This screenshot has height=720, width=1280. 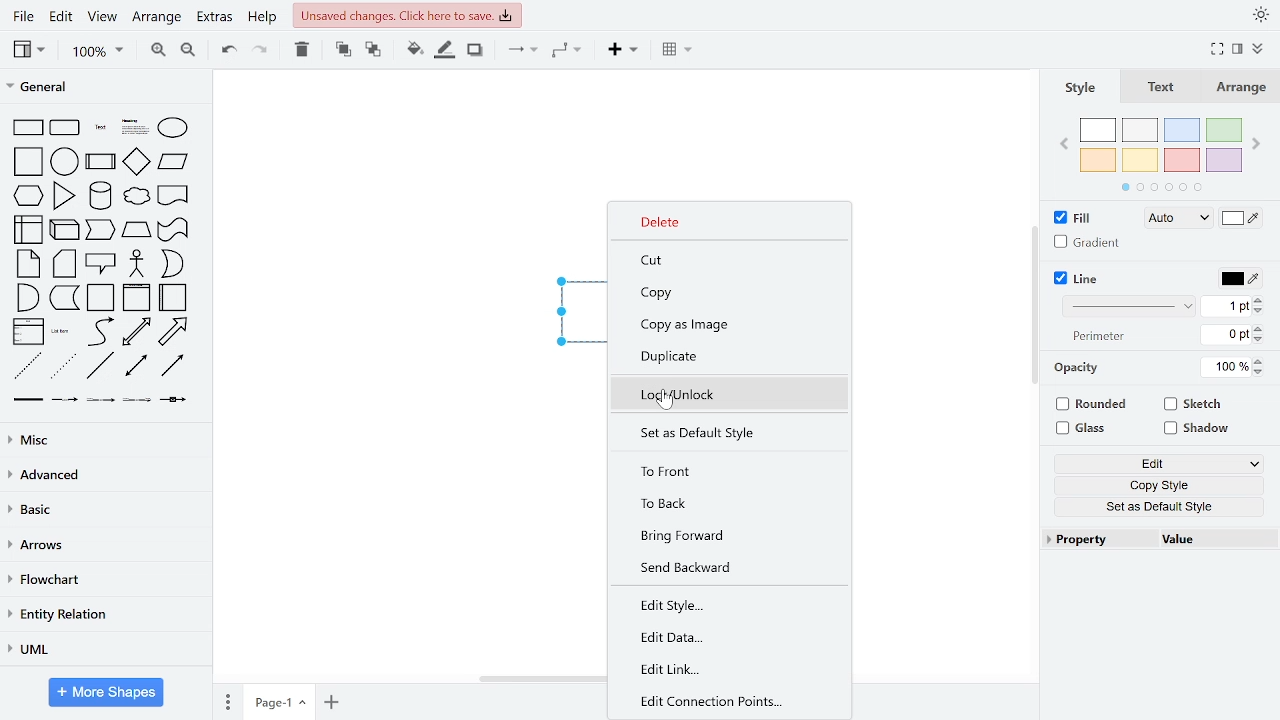 What do you see at coordinates (137, 230) in the screenshot?
I see `step` at bounding box center [137, 230].